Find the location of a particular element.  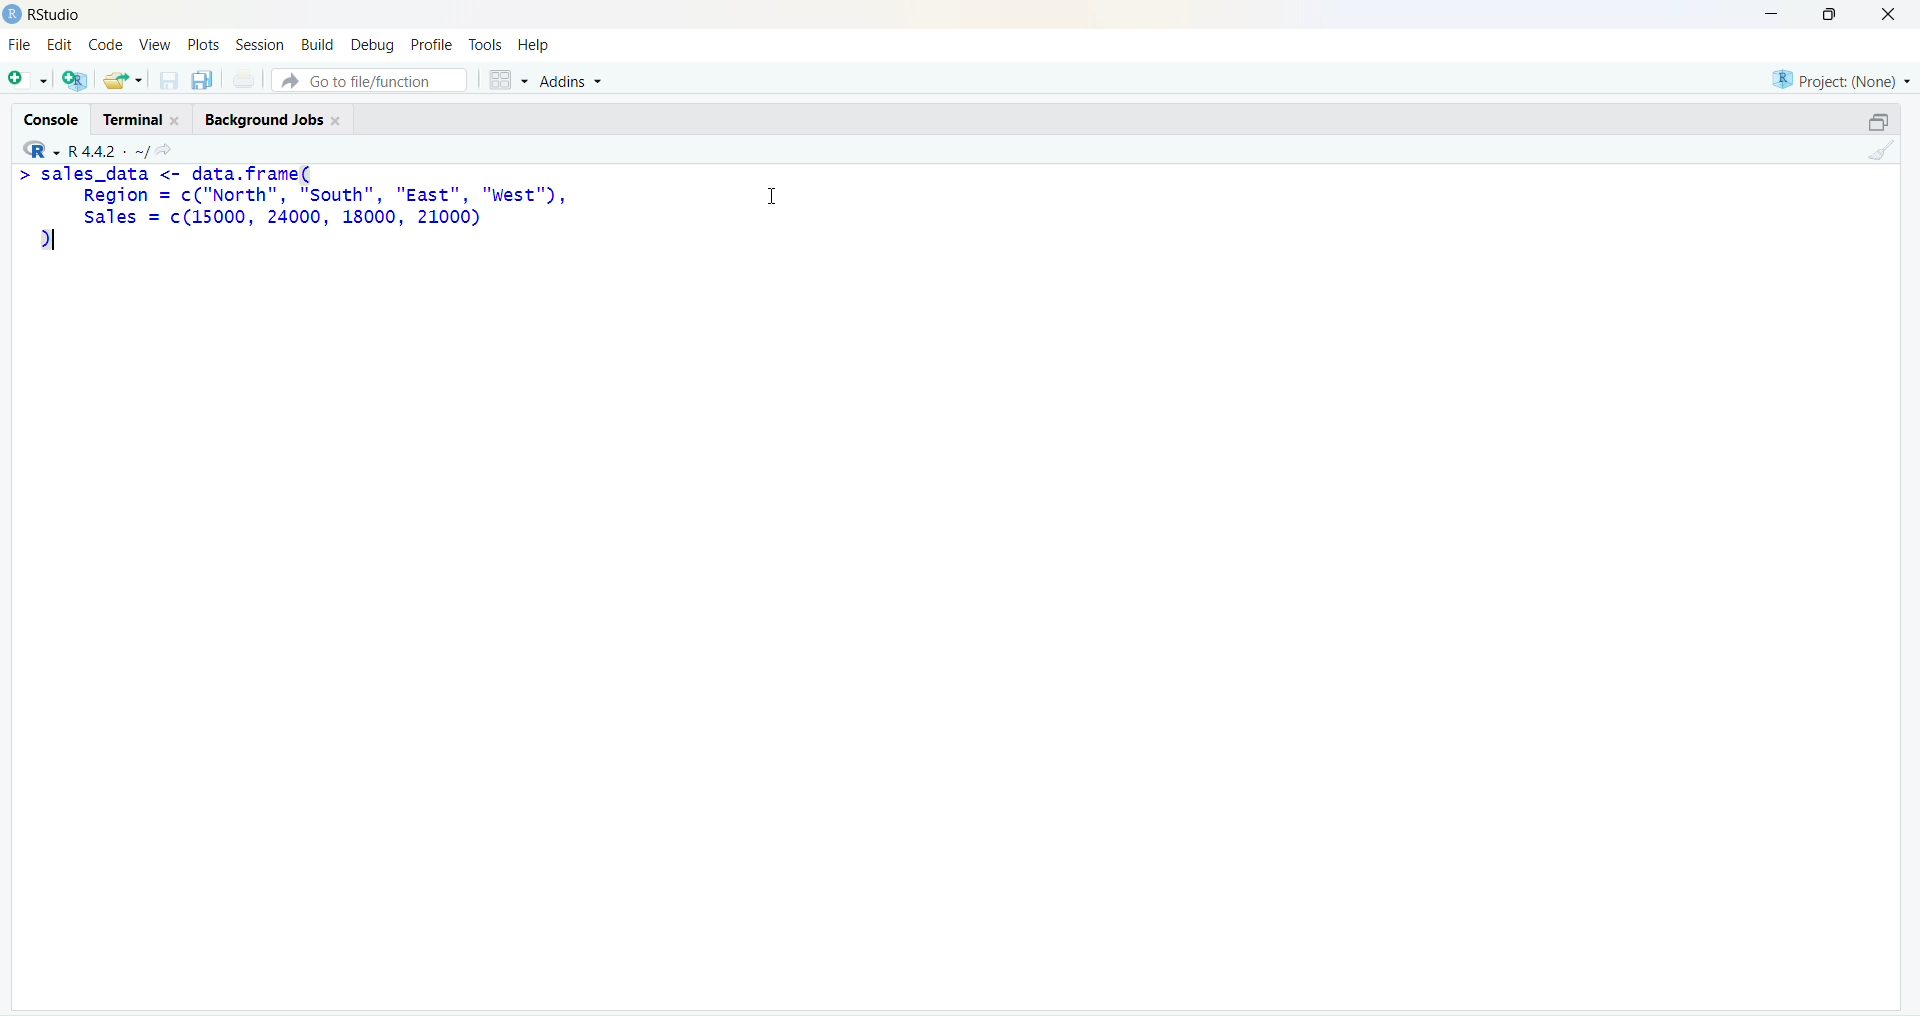

minimise is located at coordinates (1759, 12).